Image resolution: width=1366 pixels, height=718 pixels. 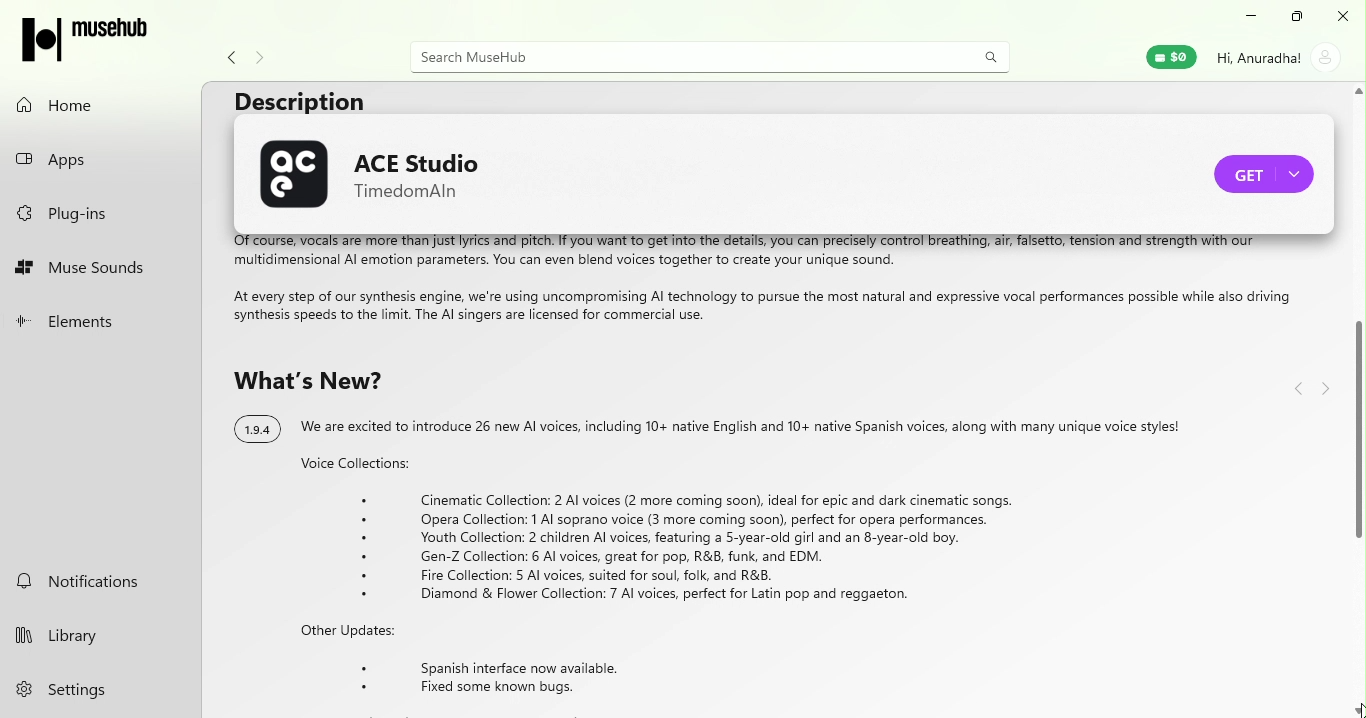 What do you see at coordinates (1358, 400) in the screenshot?
I see `Scroll bar` at bounding box center [1358, 400].